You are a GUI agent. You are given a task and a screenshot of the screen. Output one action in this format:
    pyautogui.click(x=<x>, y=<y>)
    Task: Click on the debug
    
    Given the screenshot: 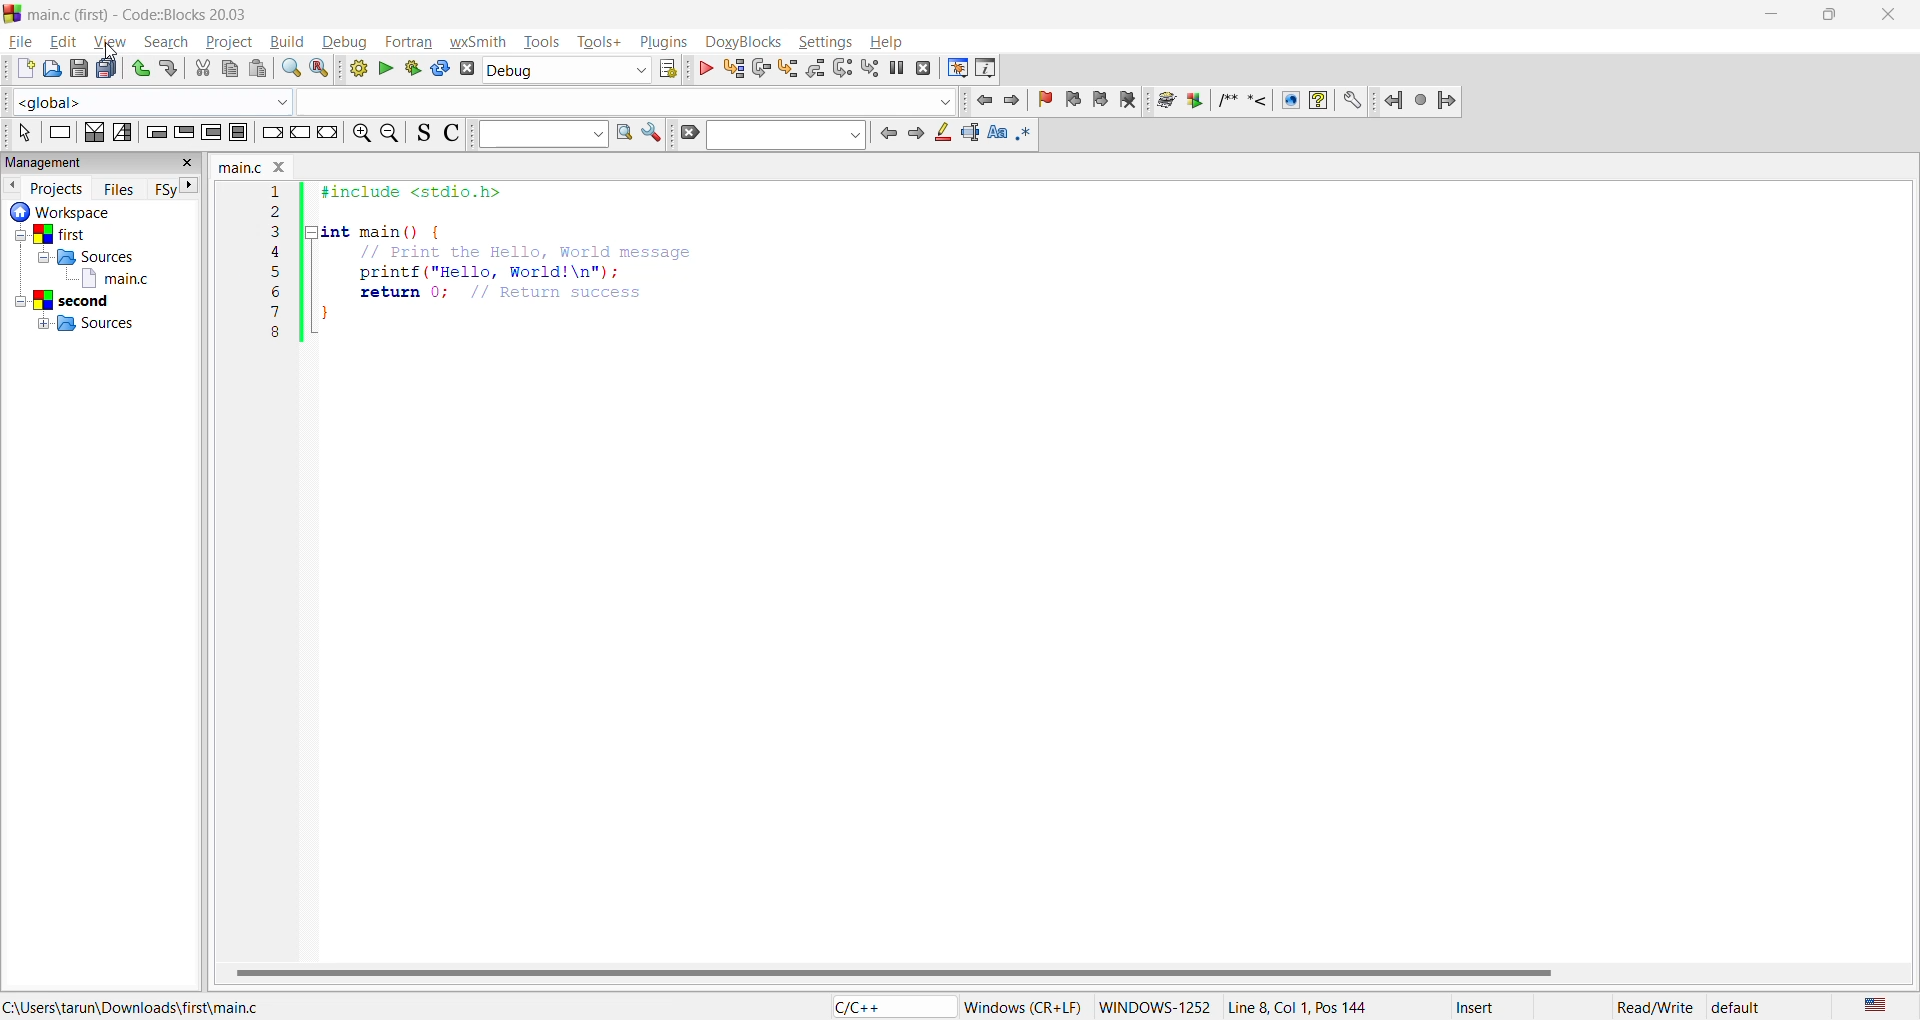 What is the action you would take?
    pyautogui.click(x=347, y=42)
    